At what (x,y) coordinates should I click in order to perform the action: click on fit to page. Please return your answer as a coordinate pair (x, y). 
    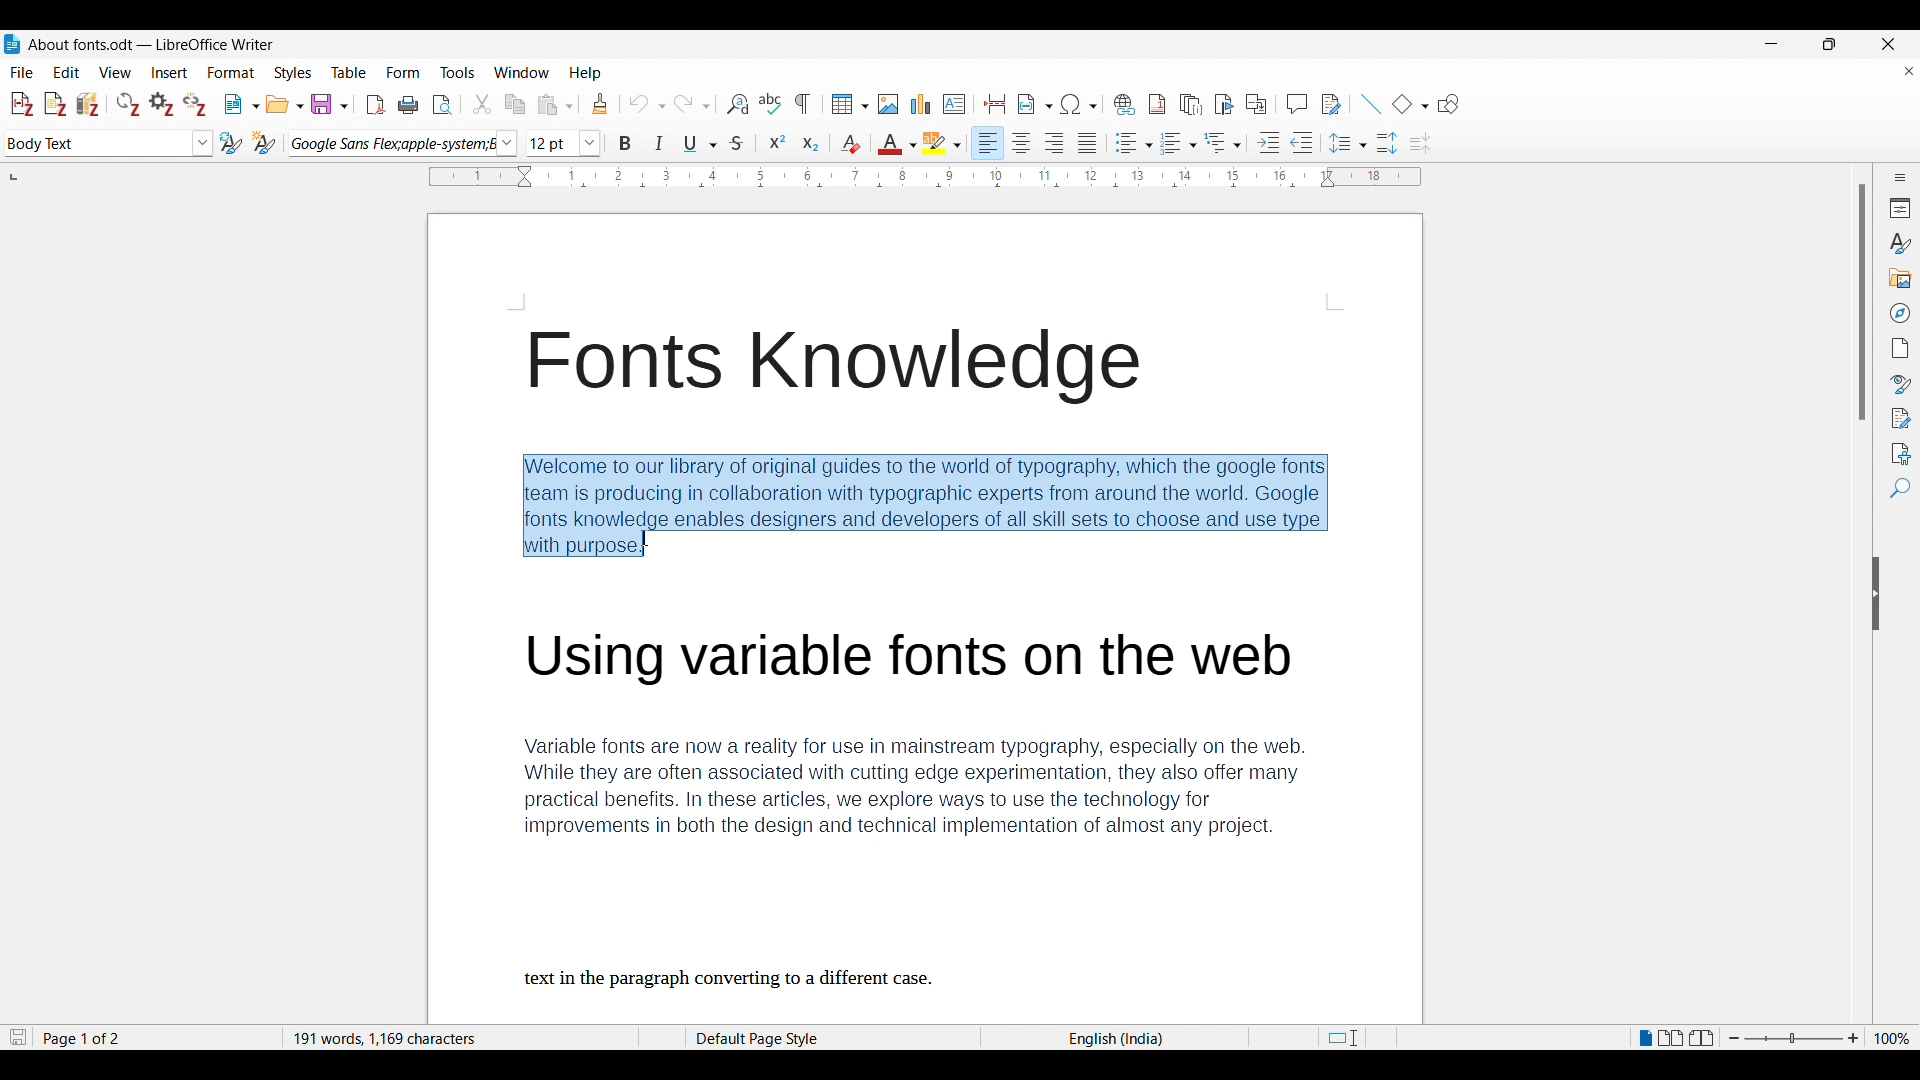
    Looking at the image, I should click on (1354, 1039).